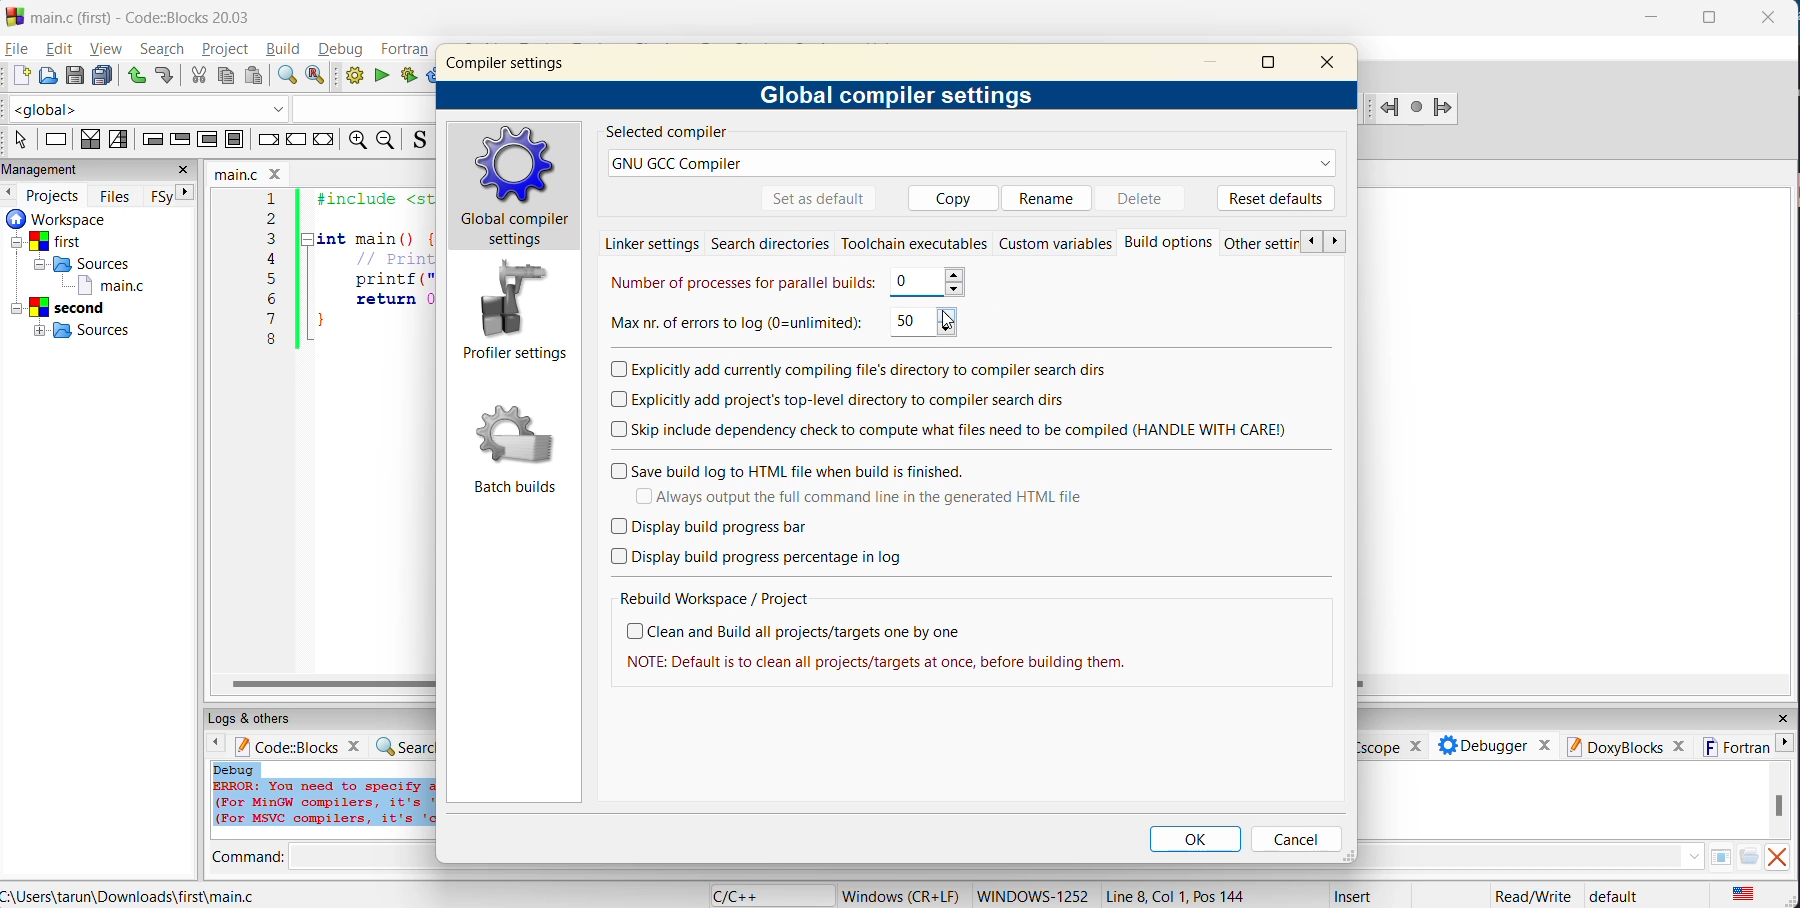  Describe the element at coordinates (11, 193) in the screenshot. I see `previous` at that location.